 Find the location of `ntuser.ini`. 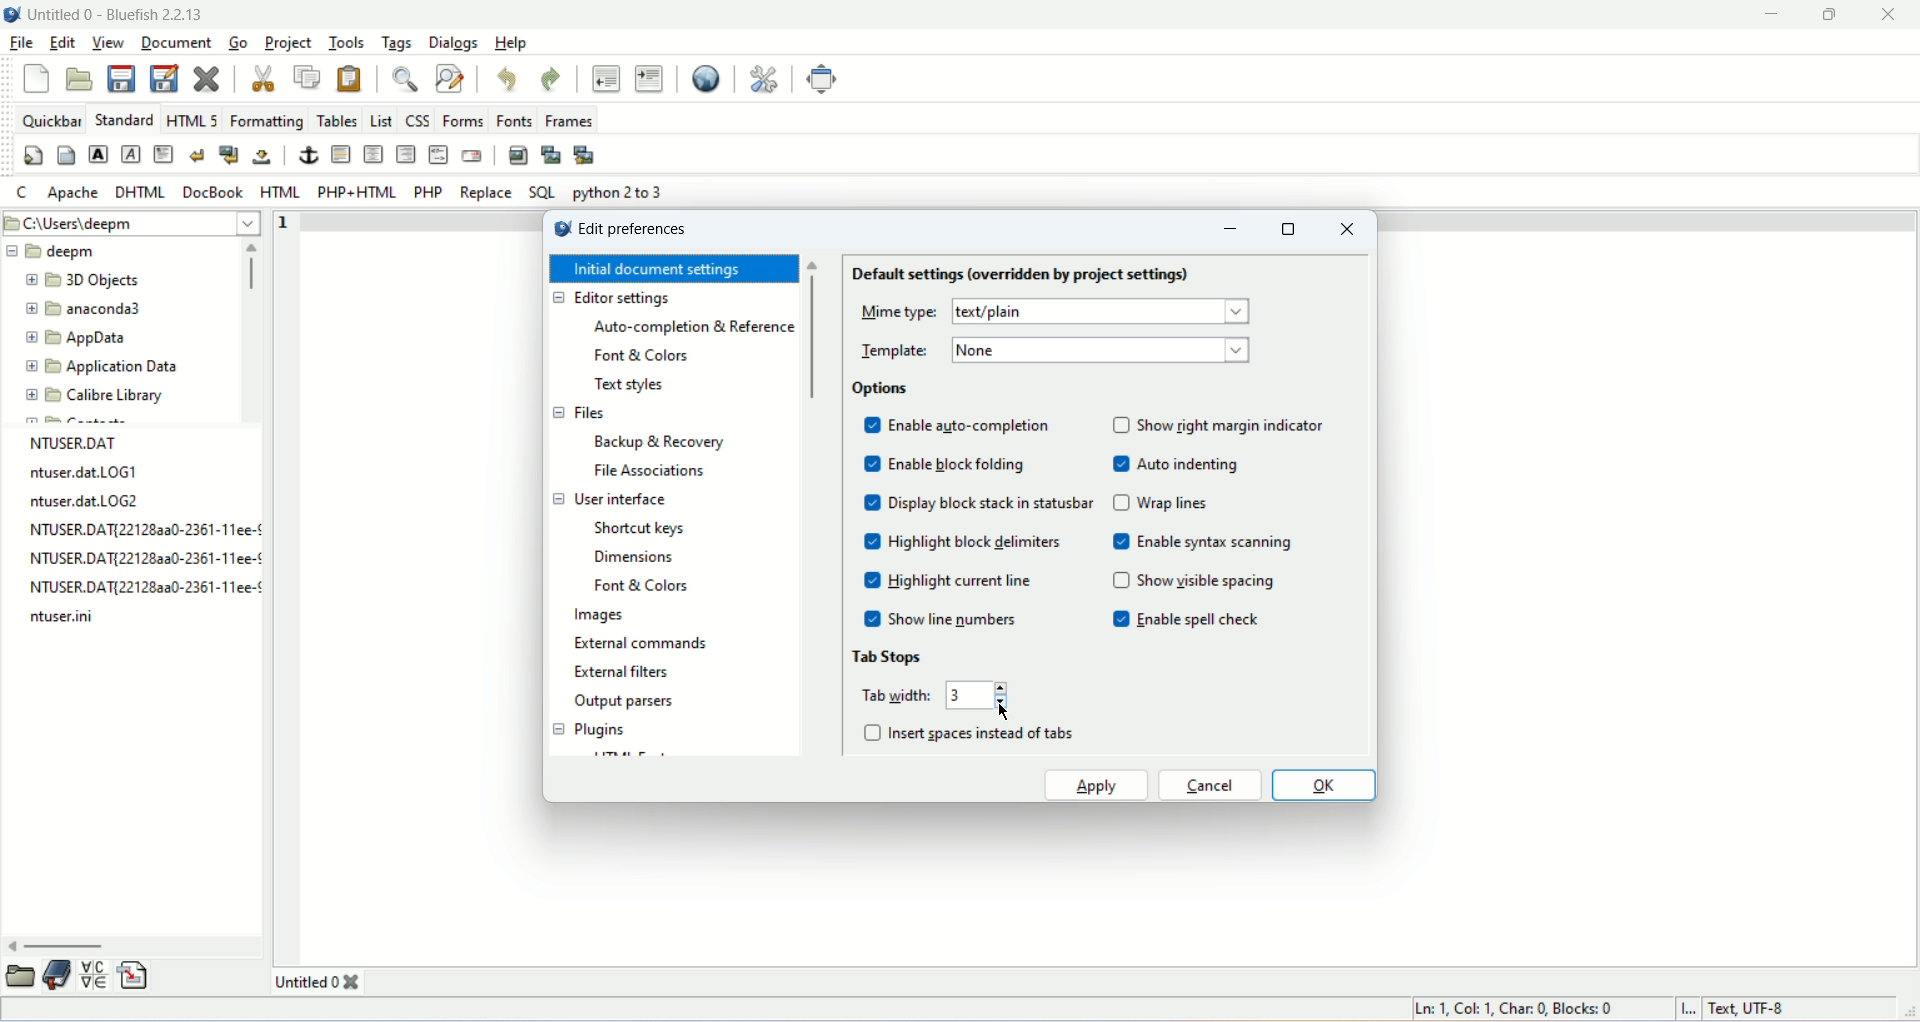

ntuser.ini is located at coordinates (71, 619).